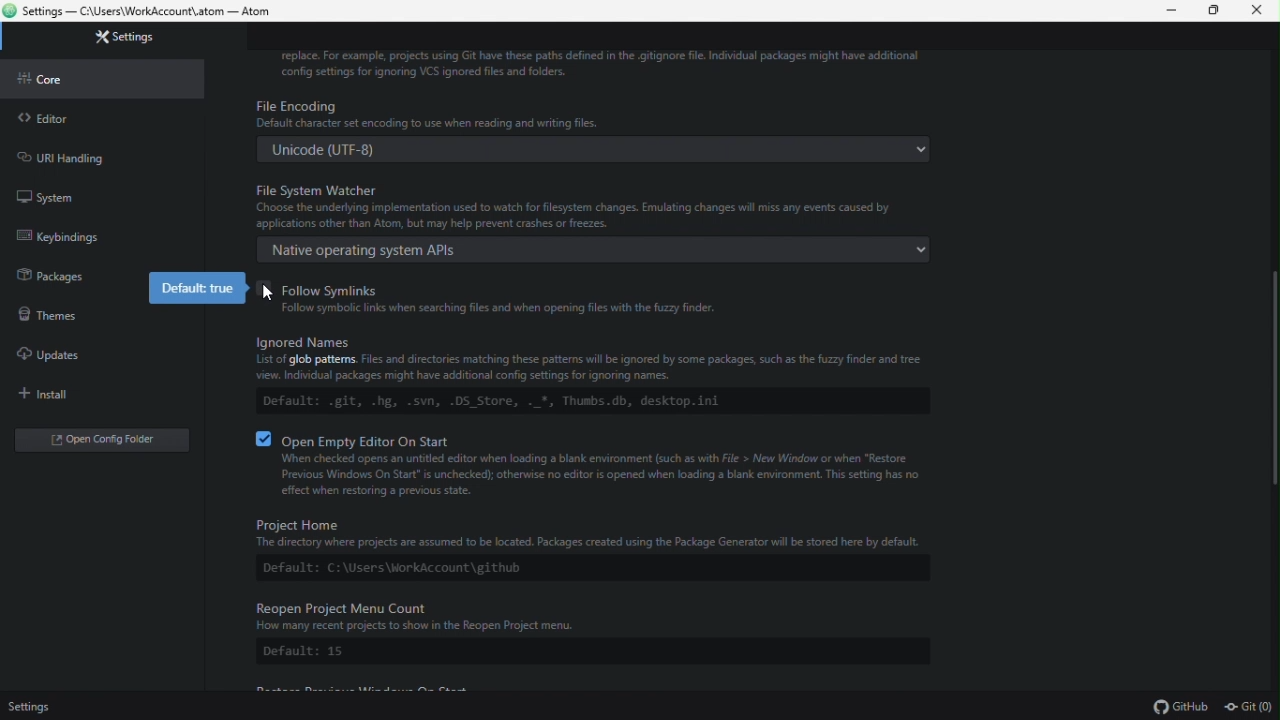 The height and width of the screenshot is (720, 1280). Describe the element at coordinates (95, 236) in the screenshot. I see `Key bindings` at that location.